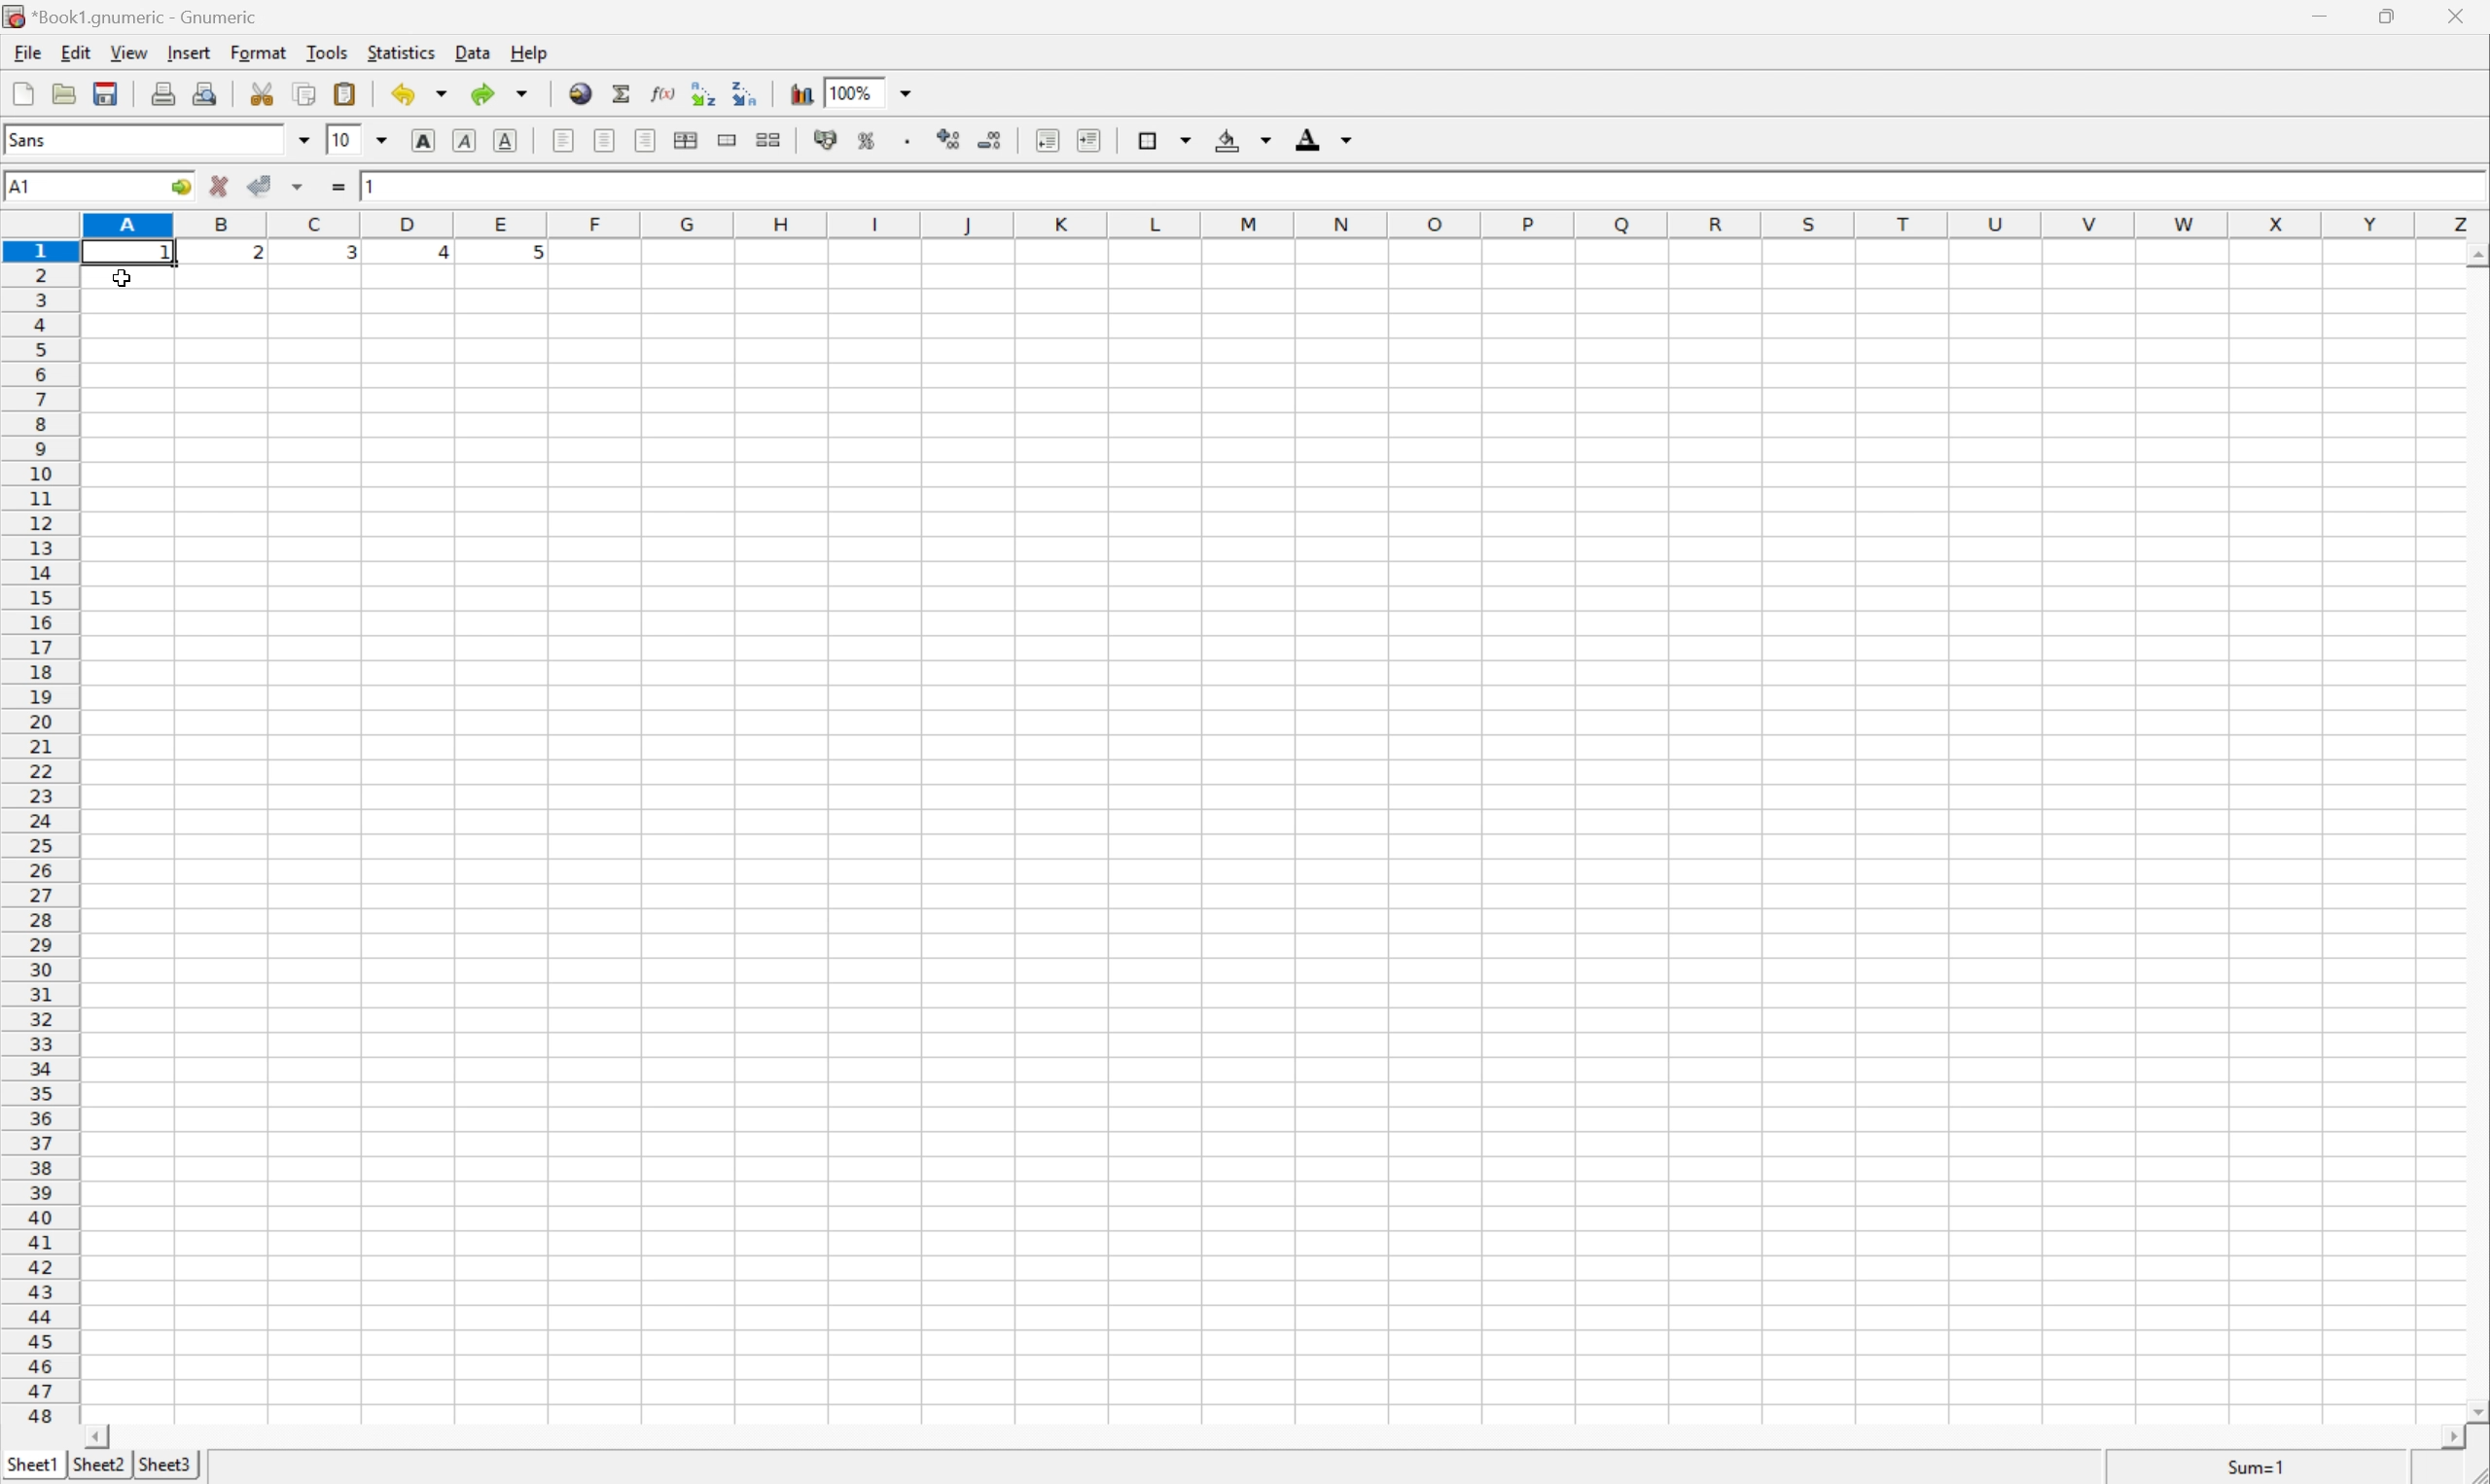 The image size is (2490, 1484). What do you see at coordinates (39, 832) in the screenshot?
I see `row numbers` at bounding box center [39, 832].